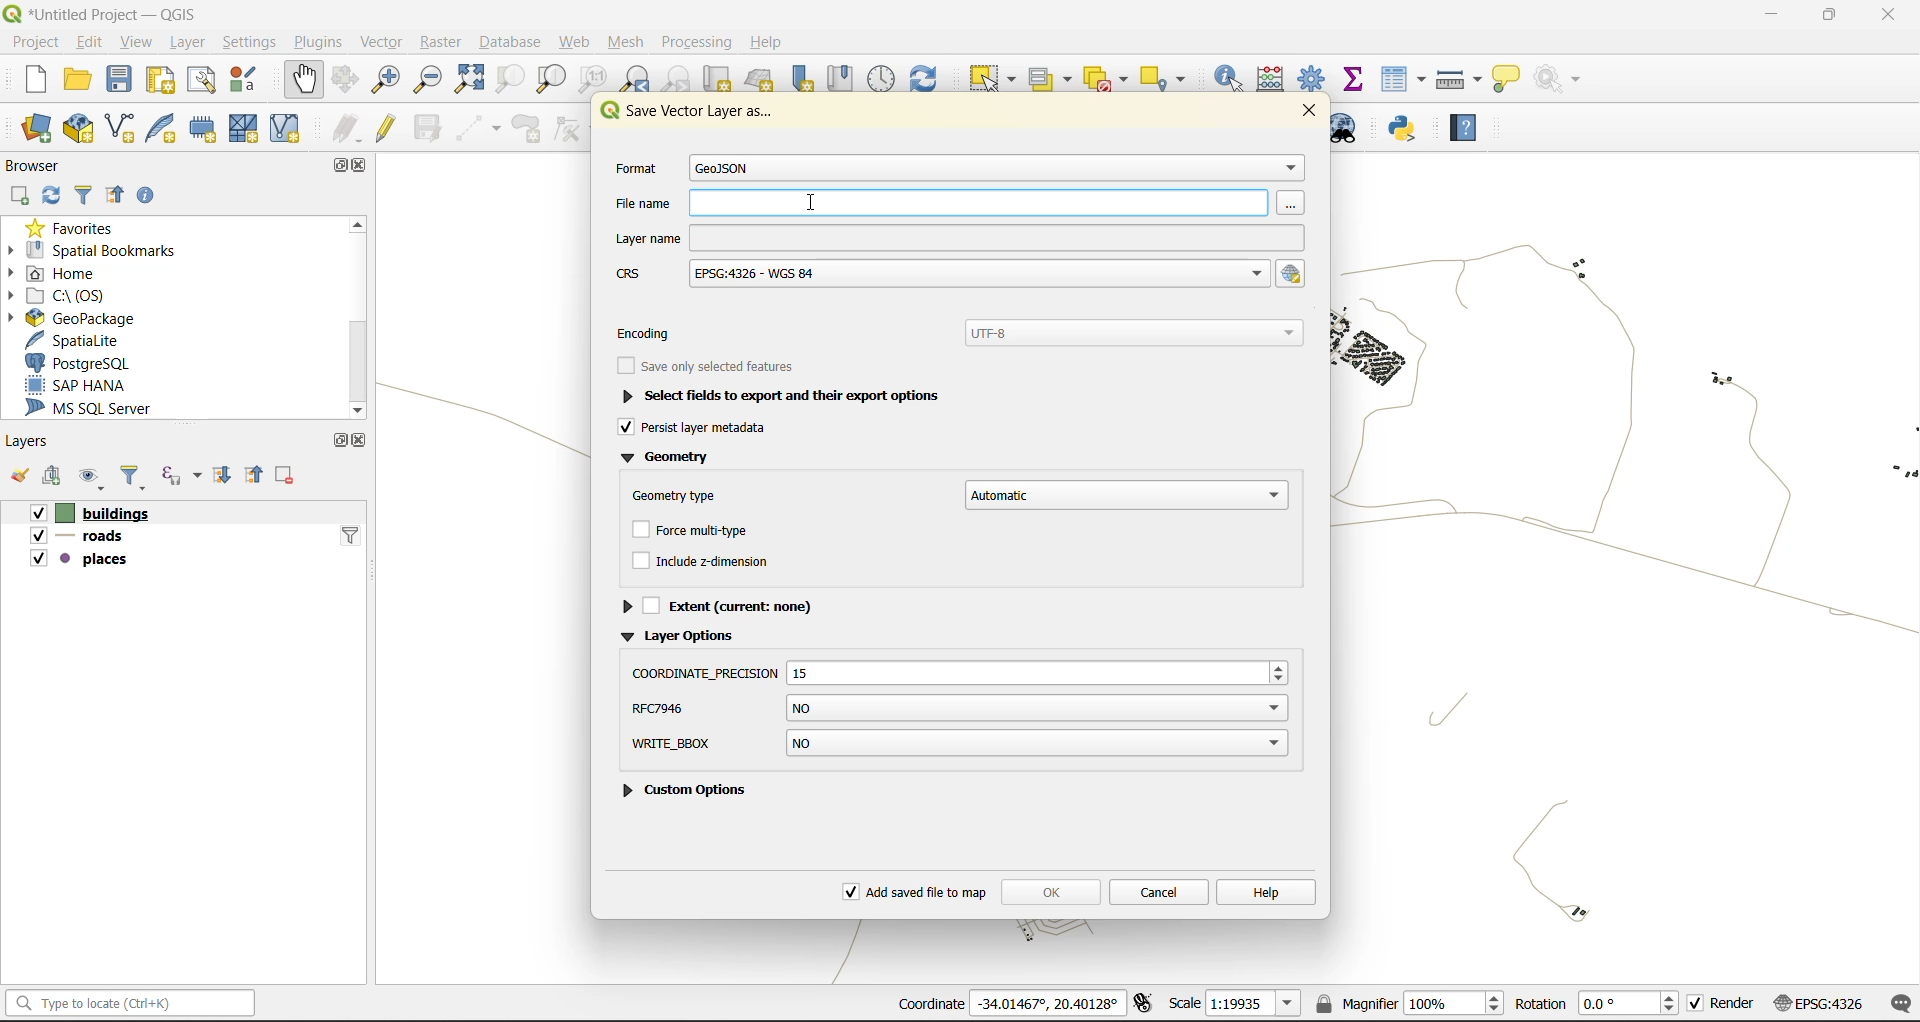  What do you see at coordinates (680, 638) in the screenshot?
I see `layer options` at bounding box center [680, 638].